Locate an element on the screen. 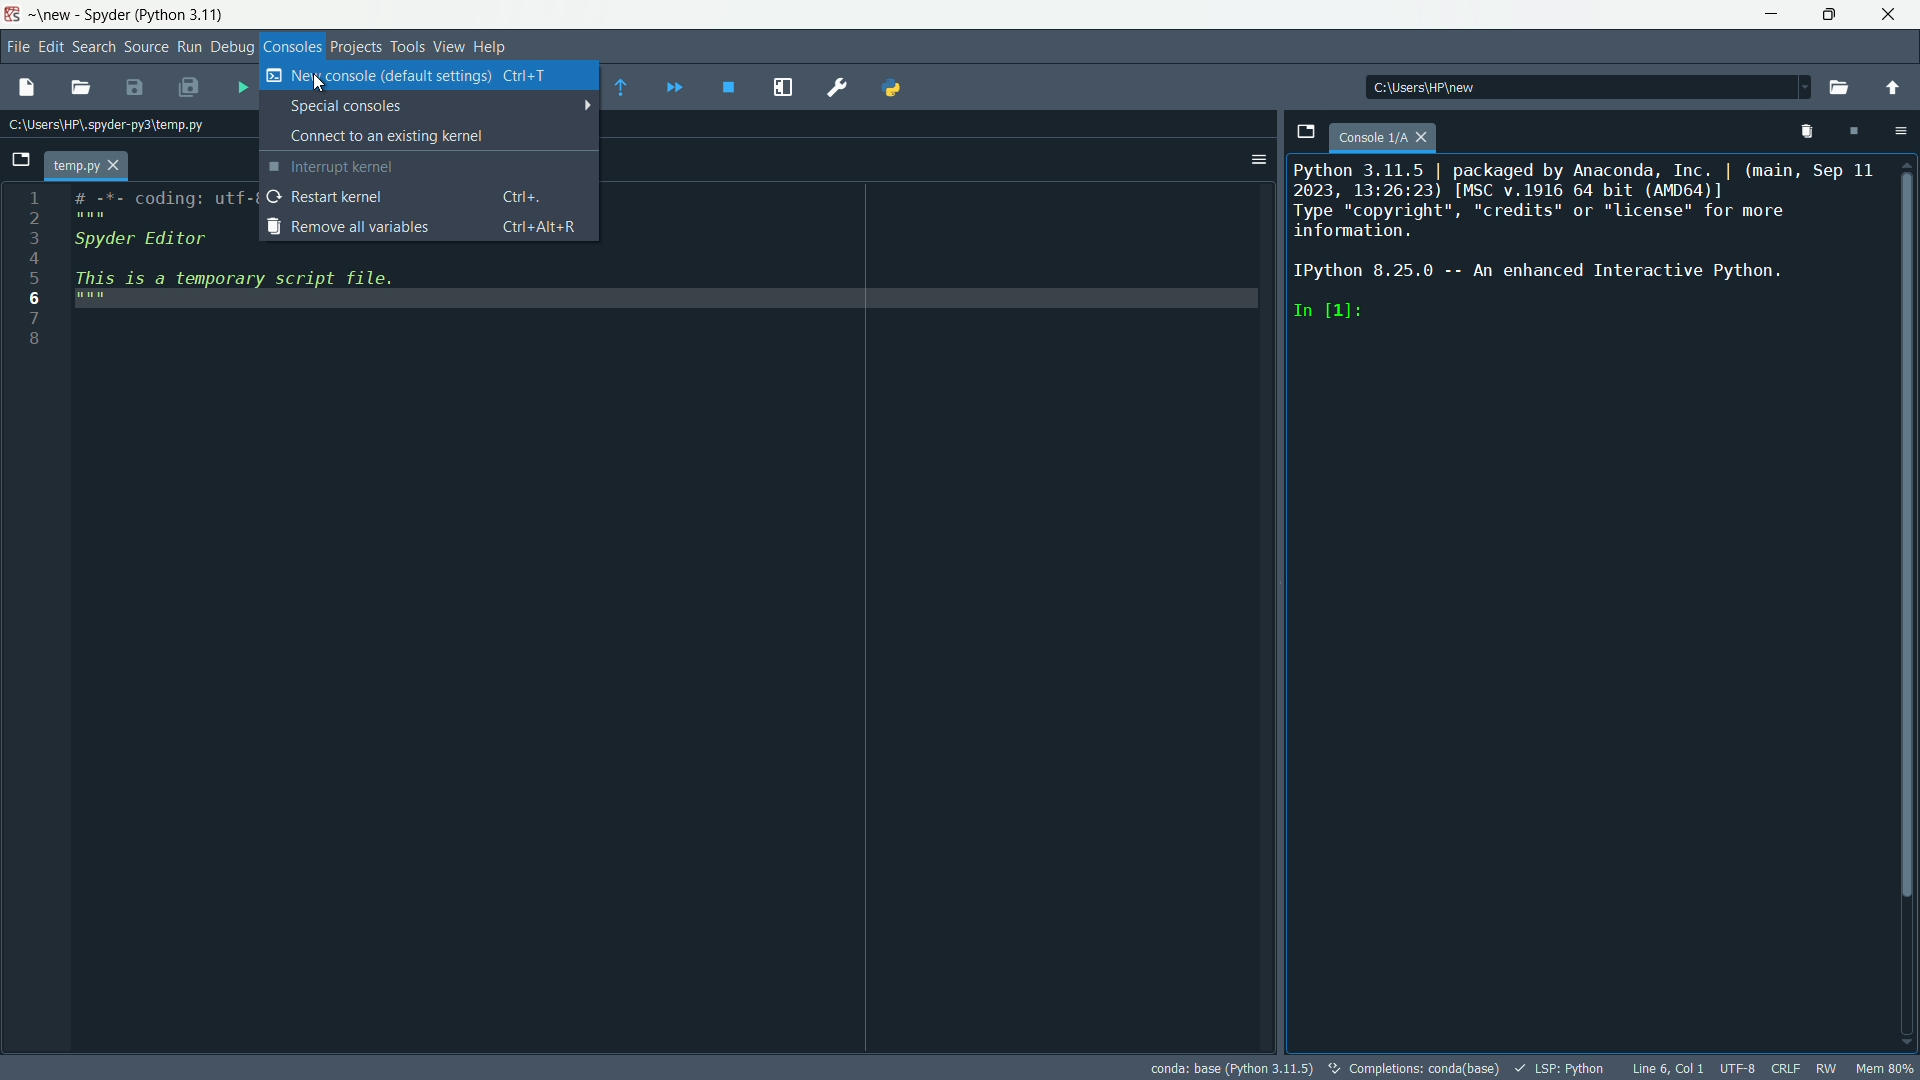 The width and height of the screenshot is (1920, 1080). consoles menu is located at coordinates (292, 47).